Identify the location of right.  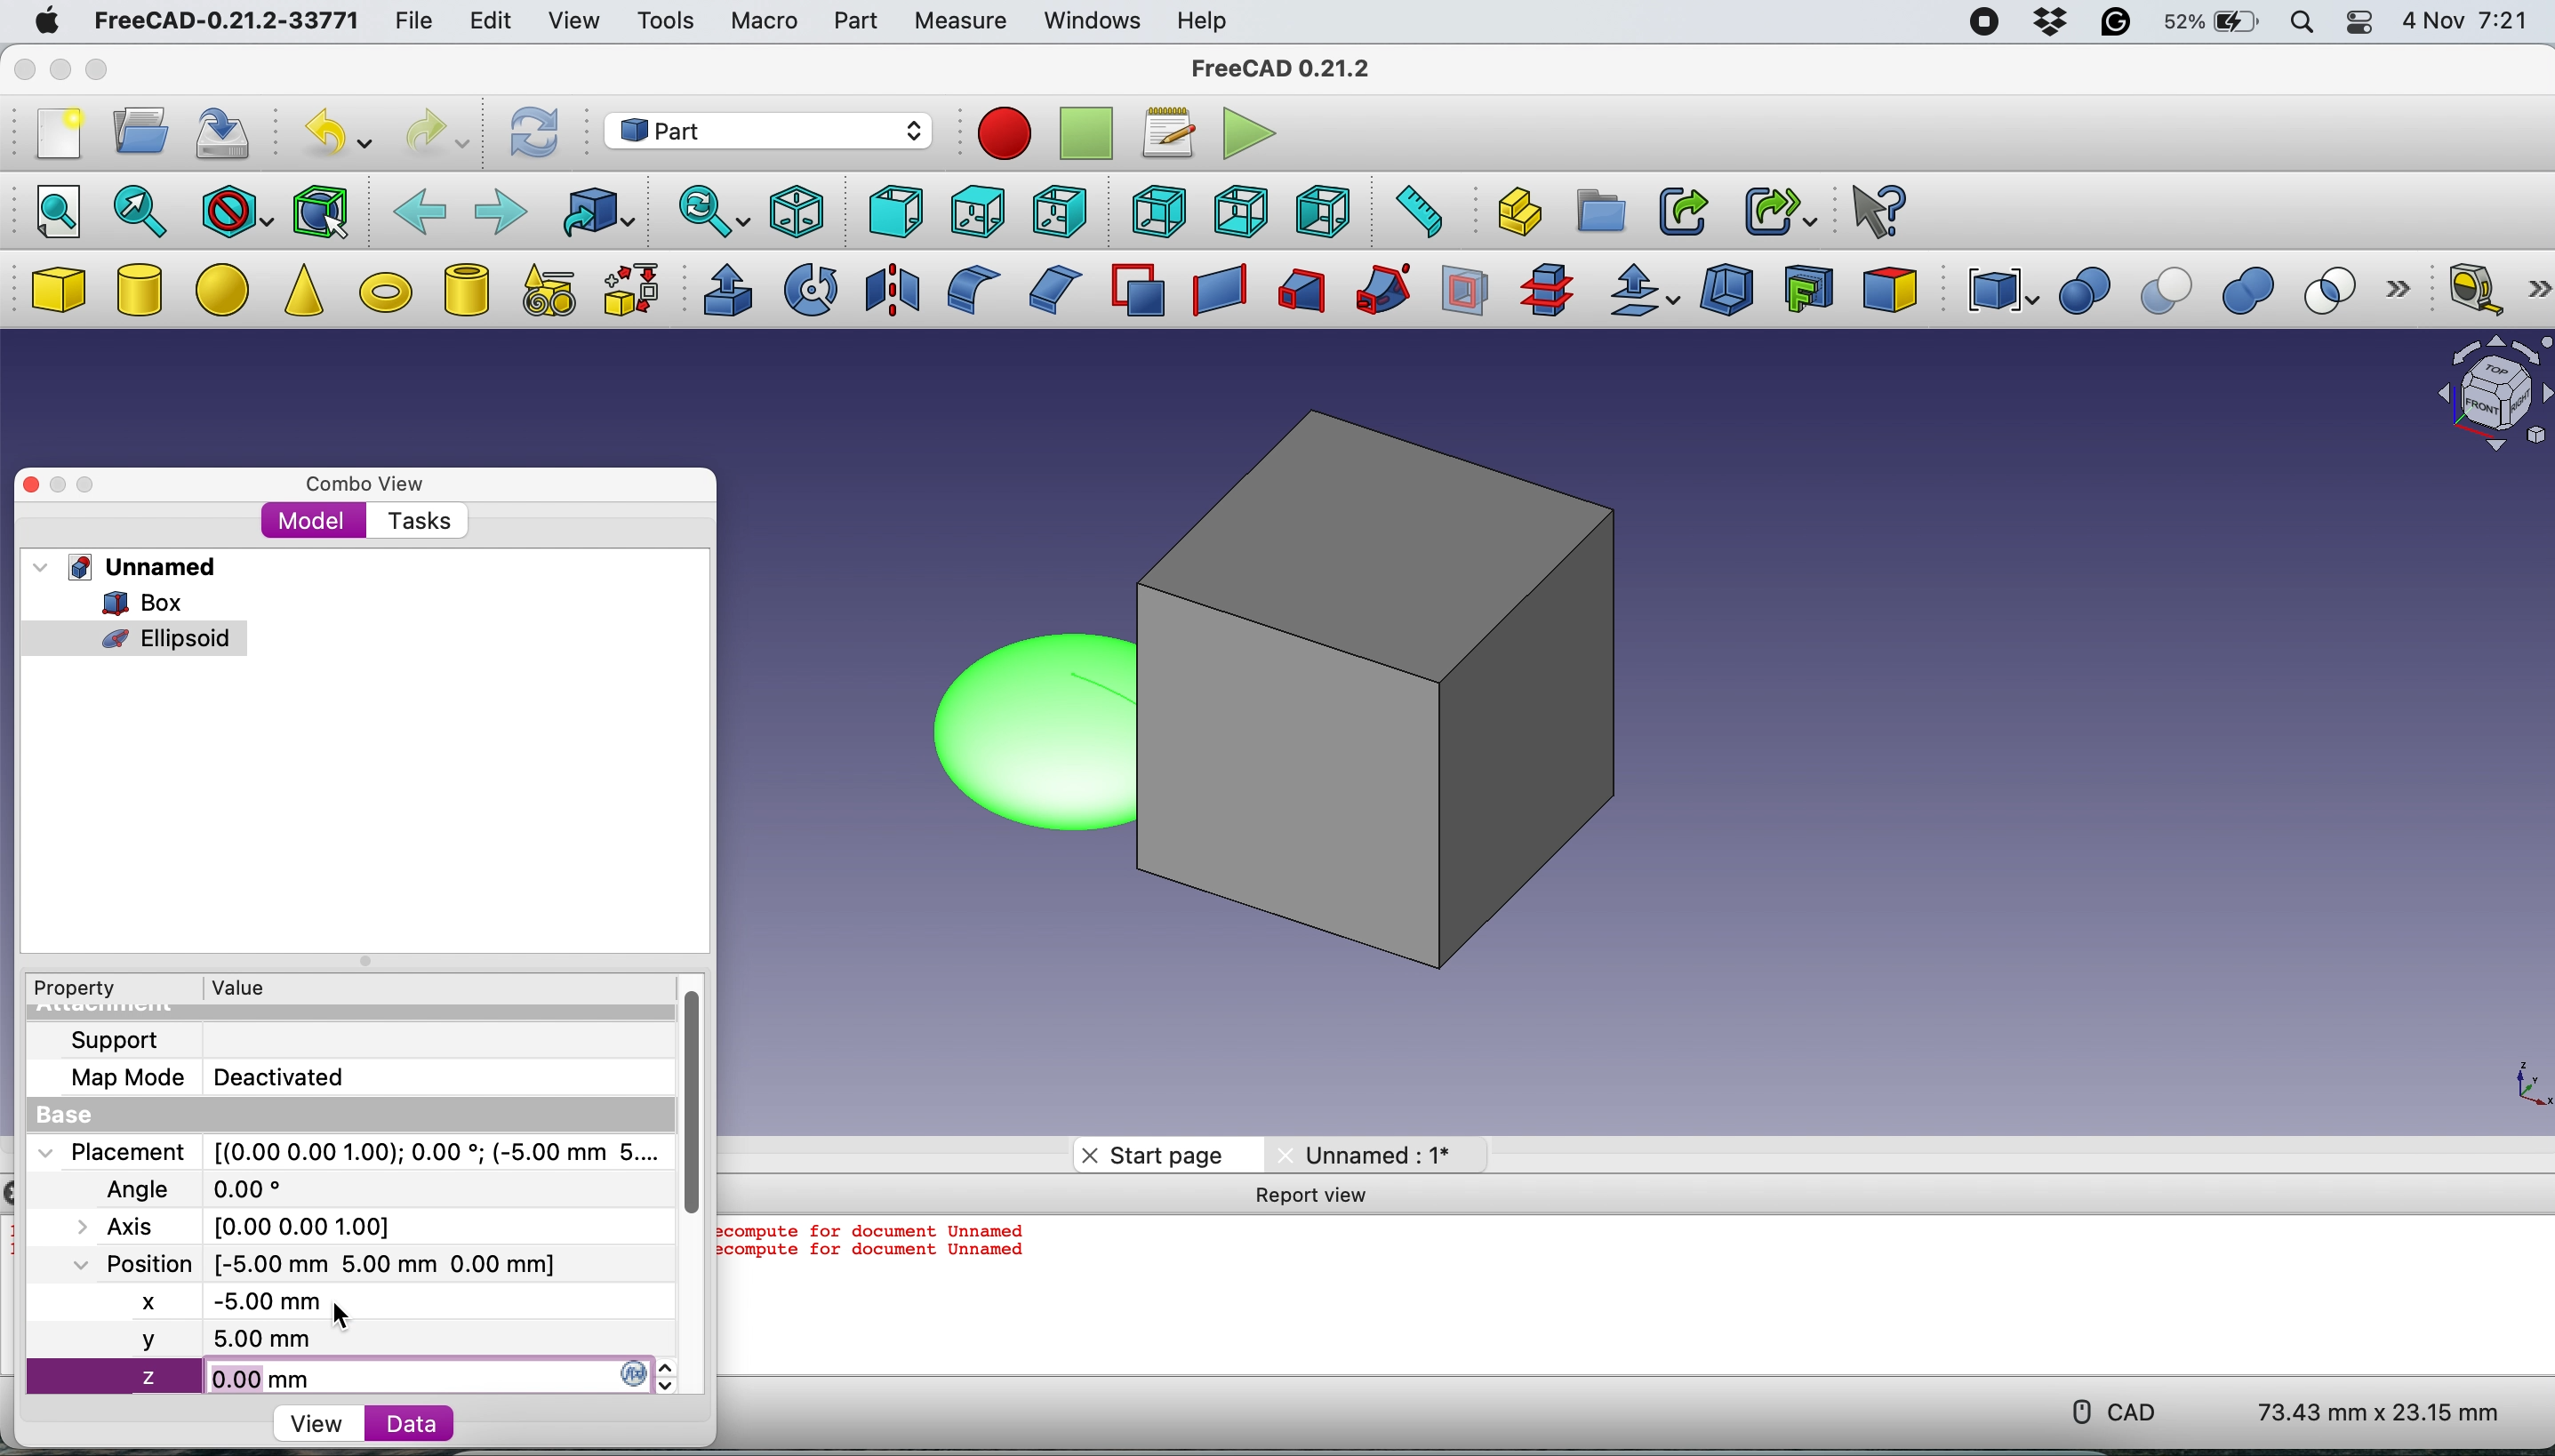
(1056, 214).